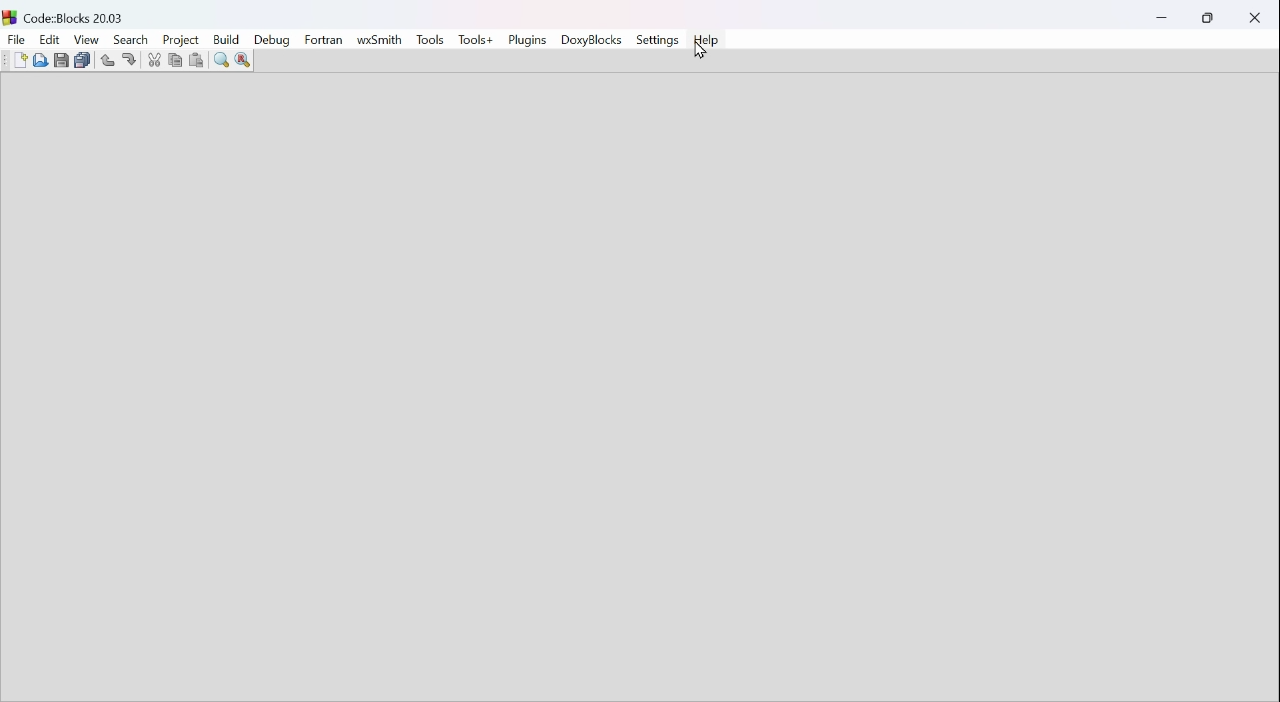  Describe the element at coordinates (197, 60) in the screenshot. I see `Paste` at that location.